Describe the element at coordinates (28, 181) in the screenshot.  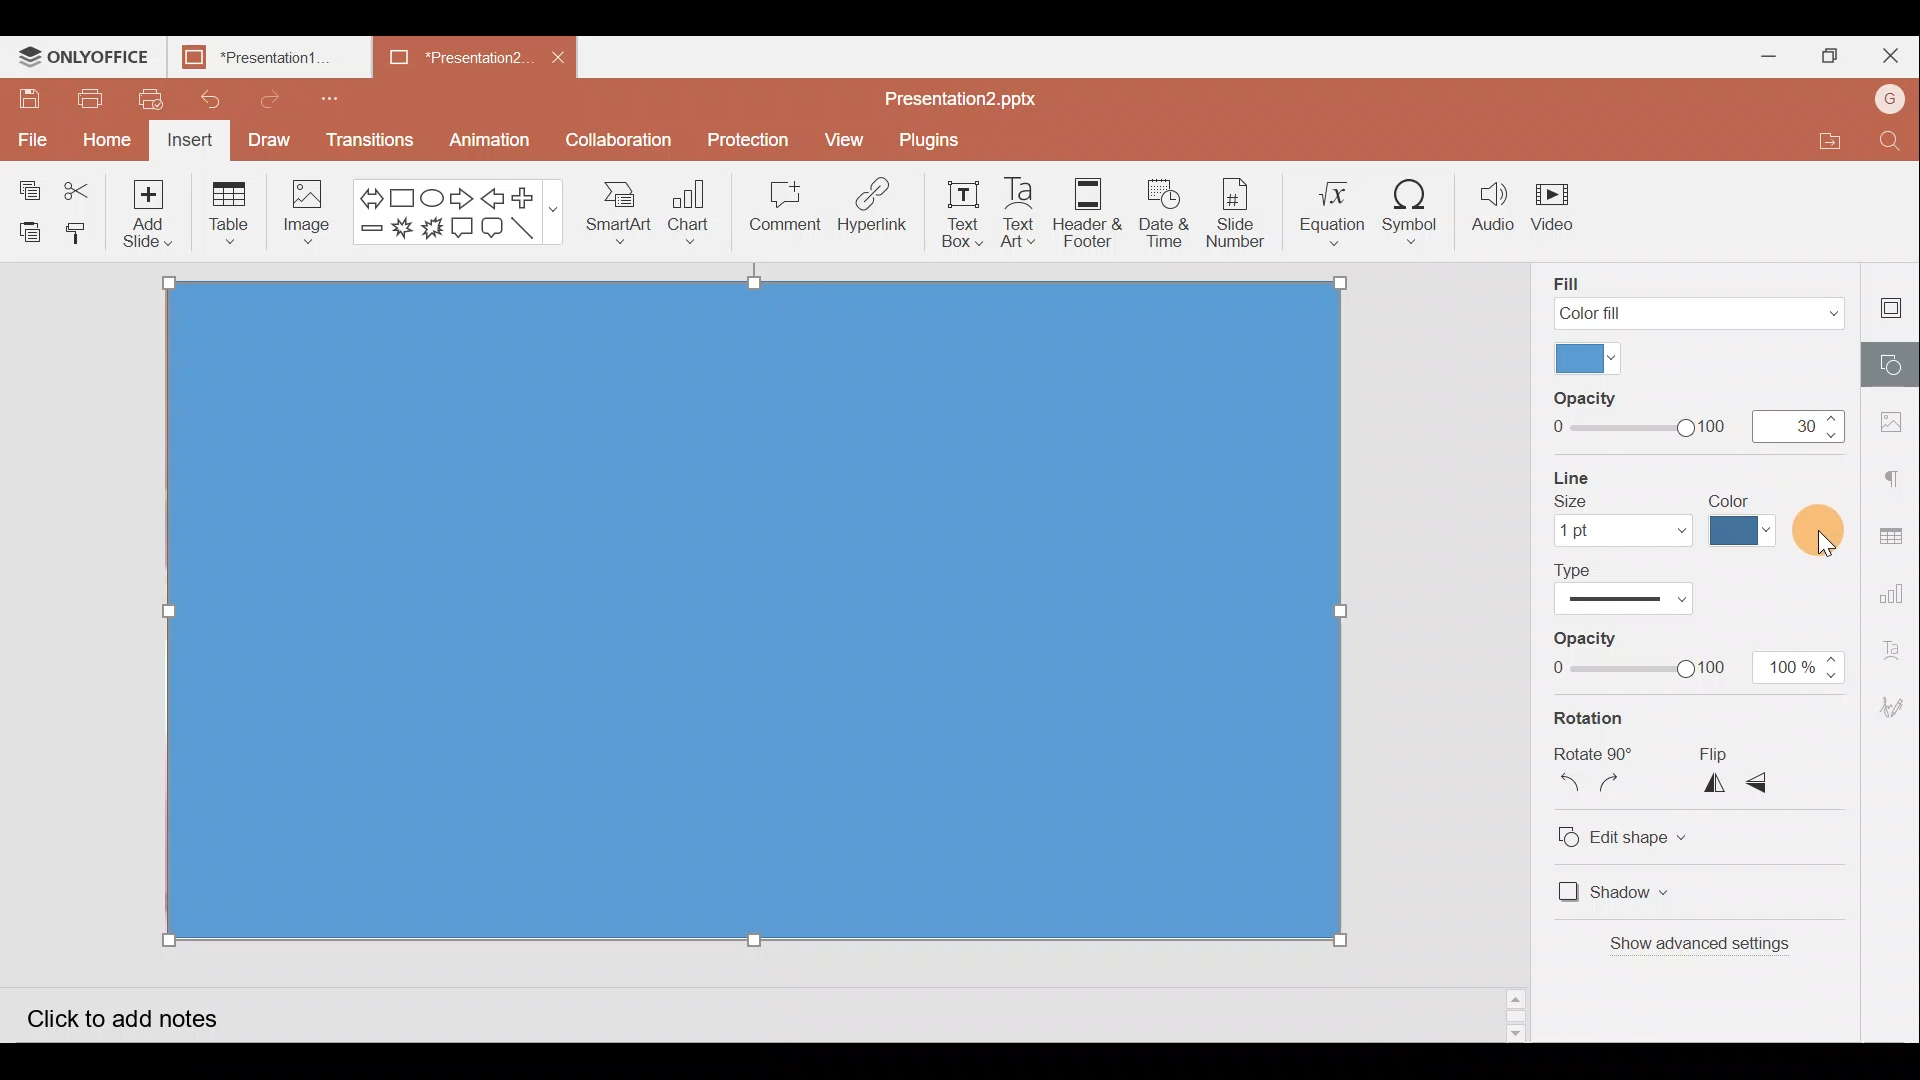
I see `Copy` at that location.